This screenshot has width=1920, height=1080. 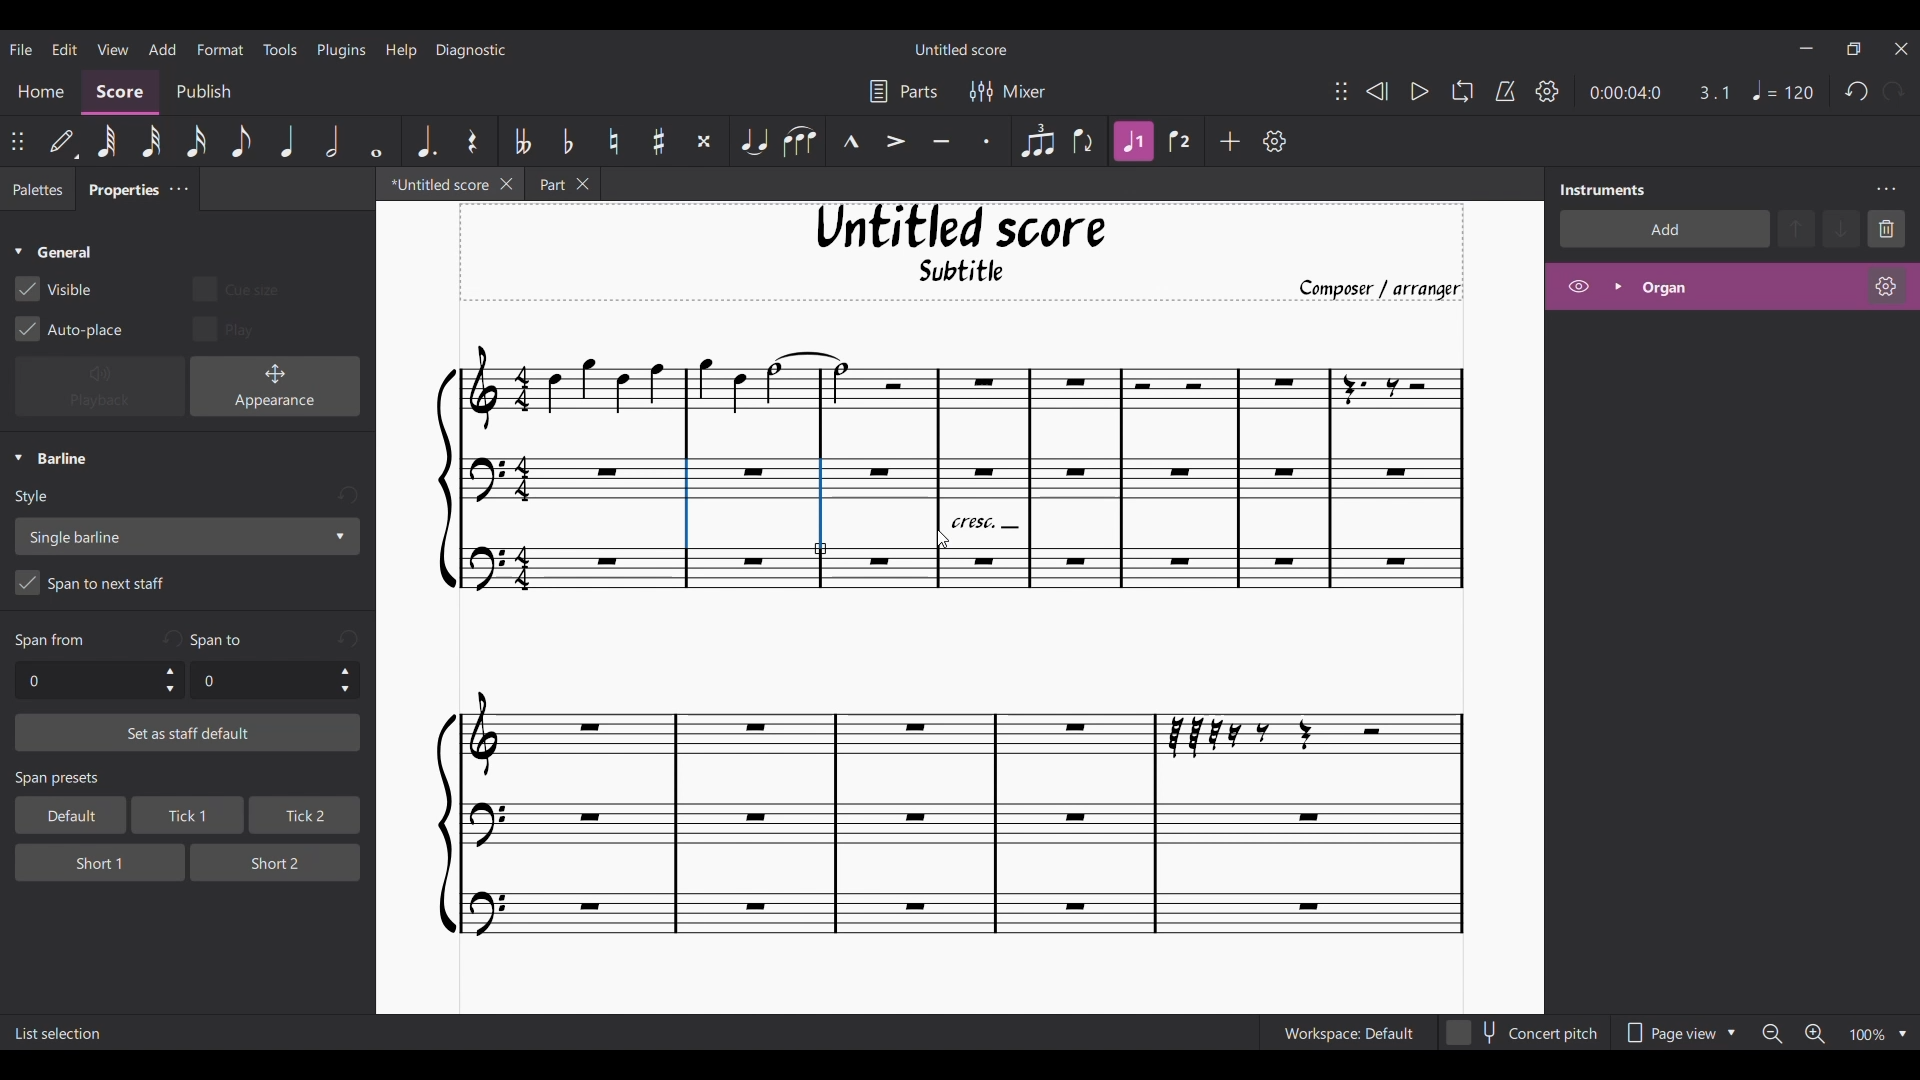 What do you see at coordinates (1231, 141) in the screenshot?
I see `Add` at bounding box center [1231, 141].